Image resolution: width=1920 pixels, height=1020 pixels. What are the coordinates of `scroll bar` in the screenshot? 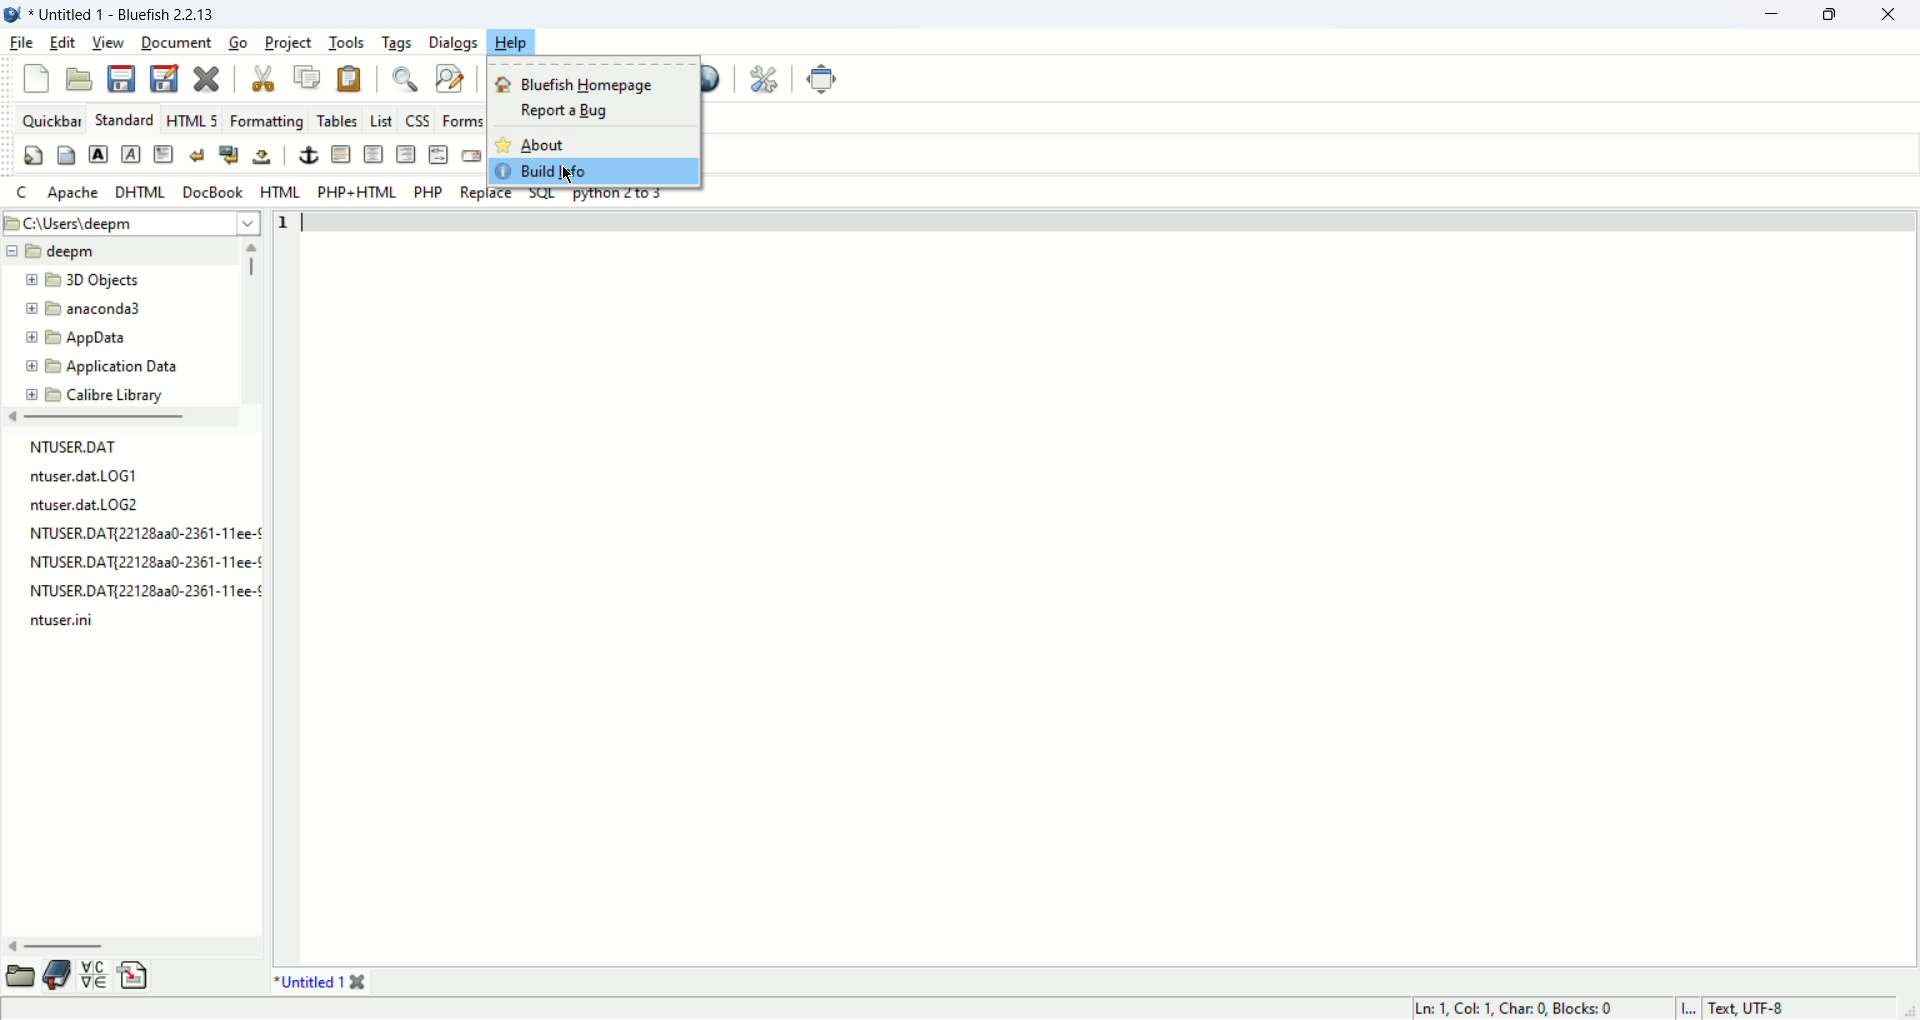 It's located at (132, 949).